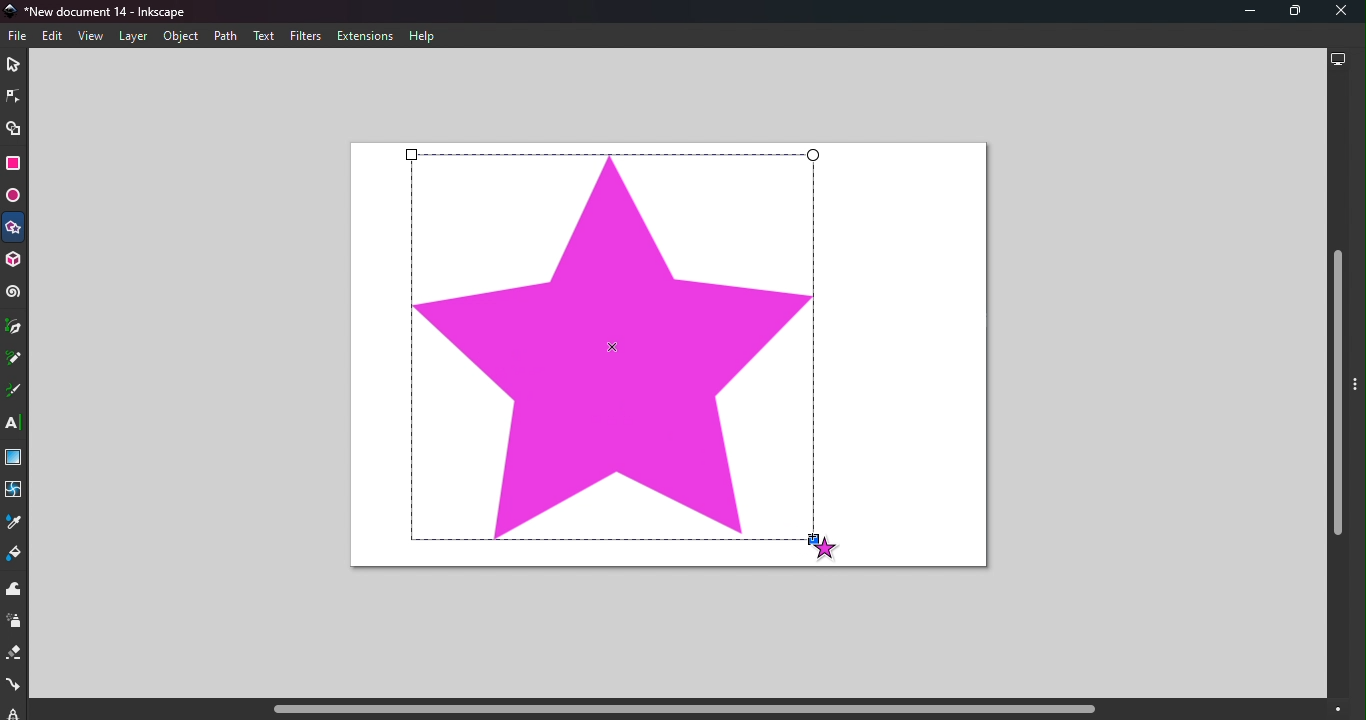 The height and width of the screenshot is (720, 1366). I want to click on Horizontal scroll bar, so click(676, 710).